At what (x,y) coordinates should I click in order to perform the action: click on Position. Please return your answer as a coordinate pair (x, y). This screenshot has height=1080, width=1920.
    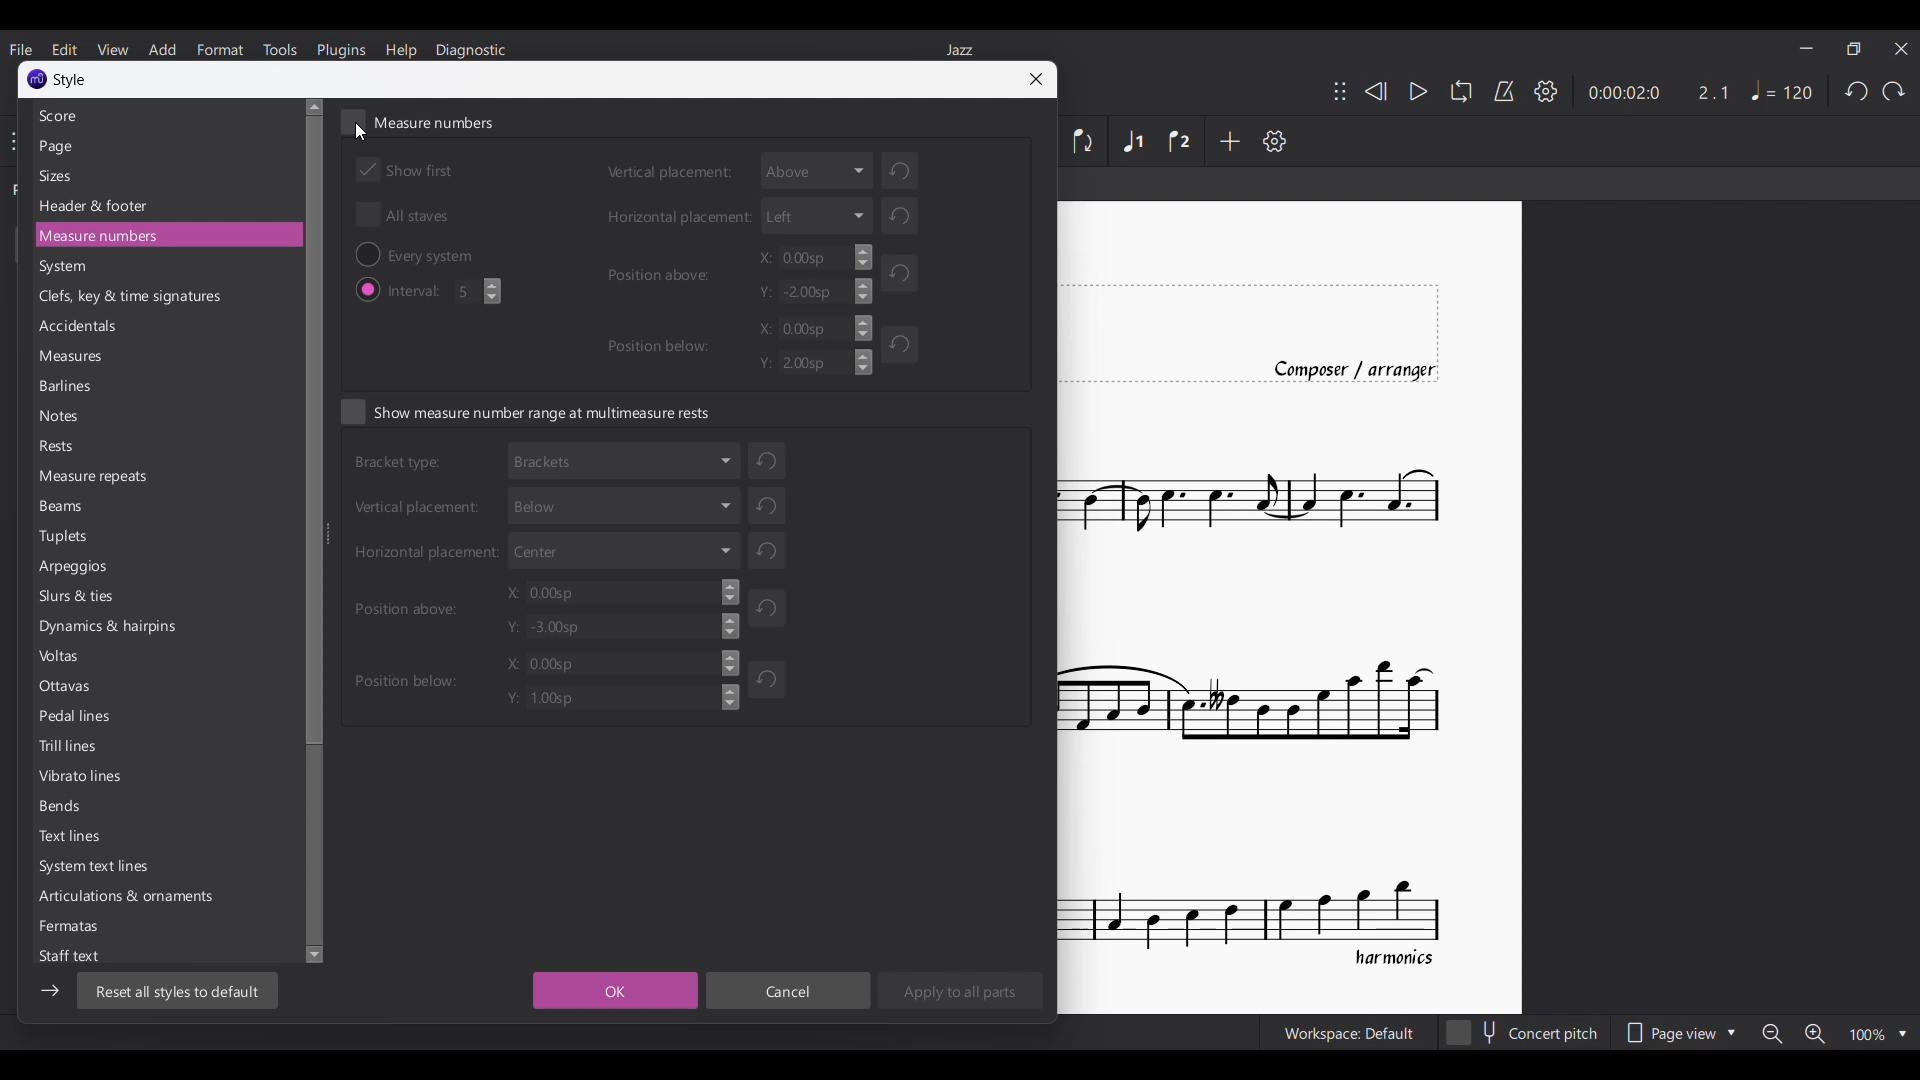
    Looking at the image, I should click on (408, 606).